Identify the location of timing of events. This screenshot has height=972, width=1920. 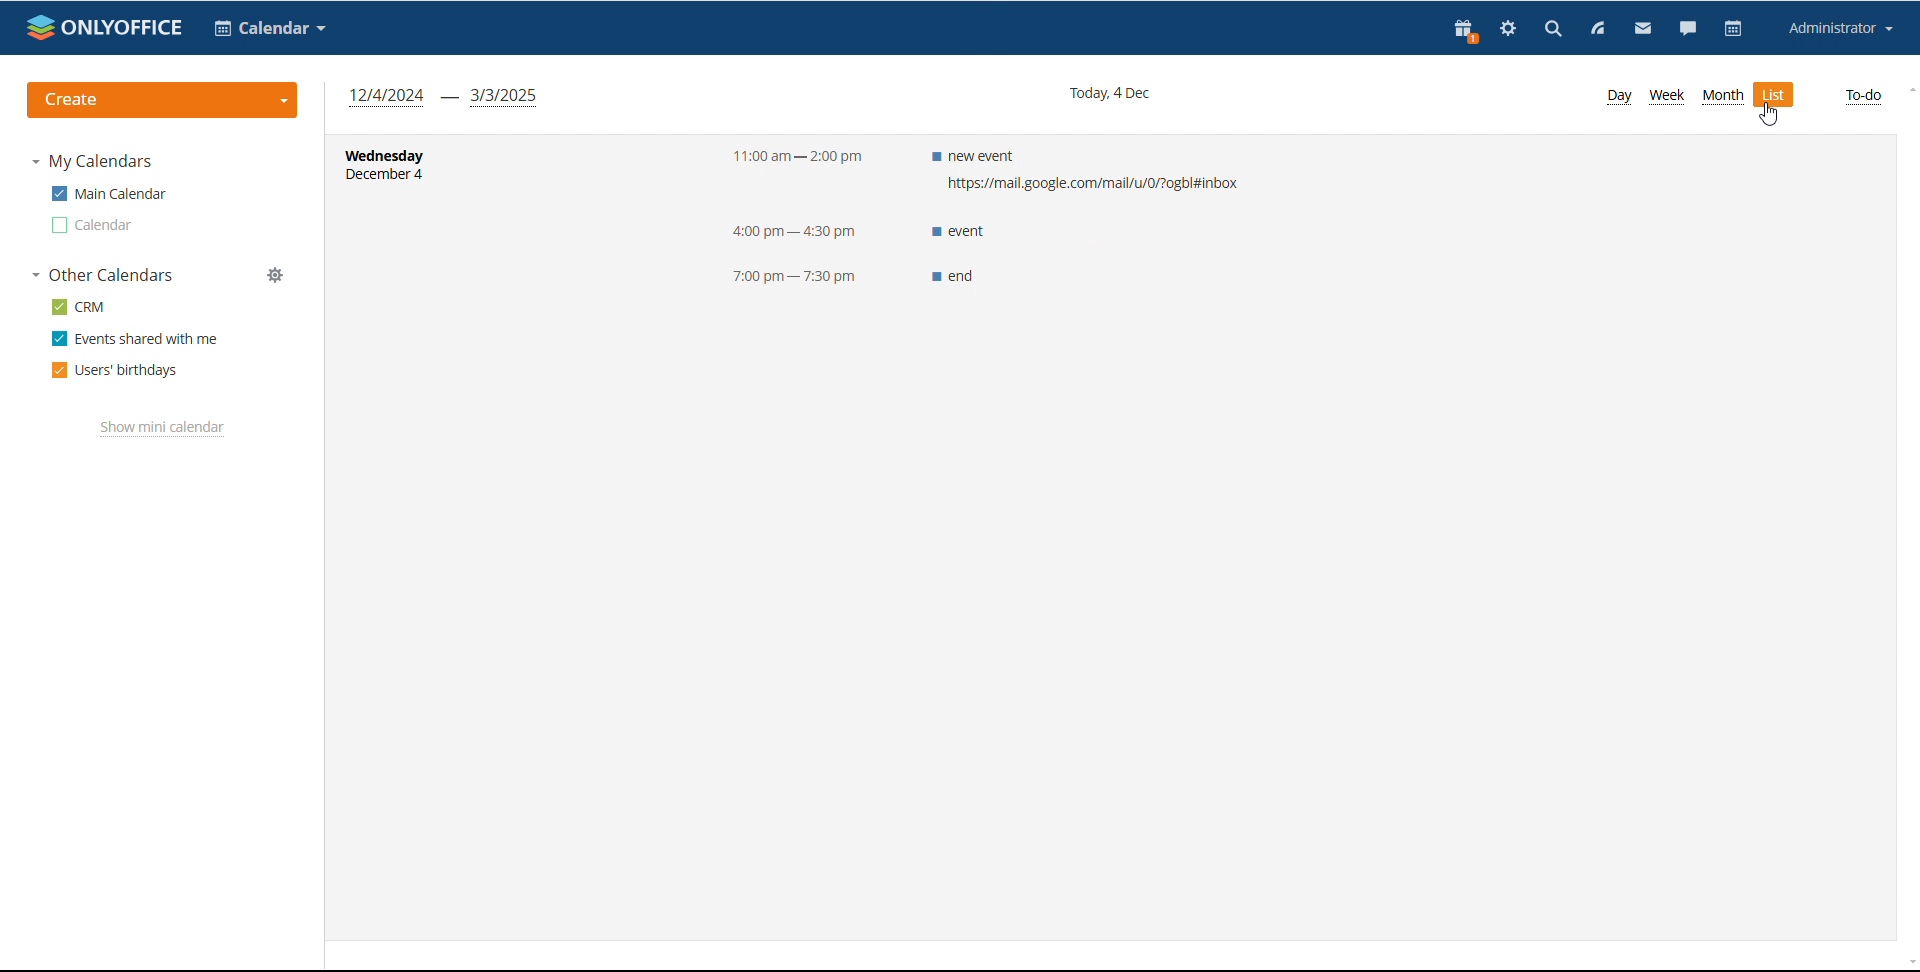
(792, 212).